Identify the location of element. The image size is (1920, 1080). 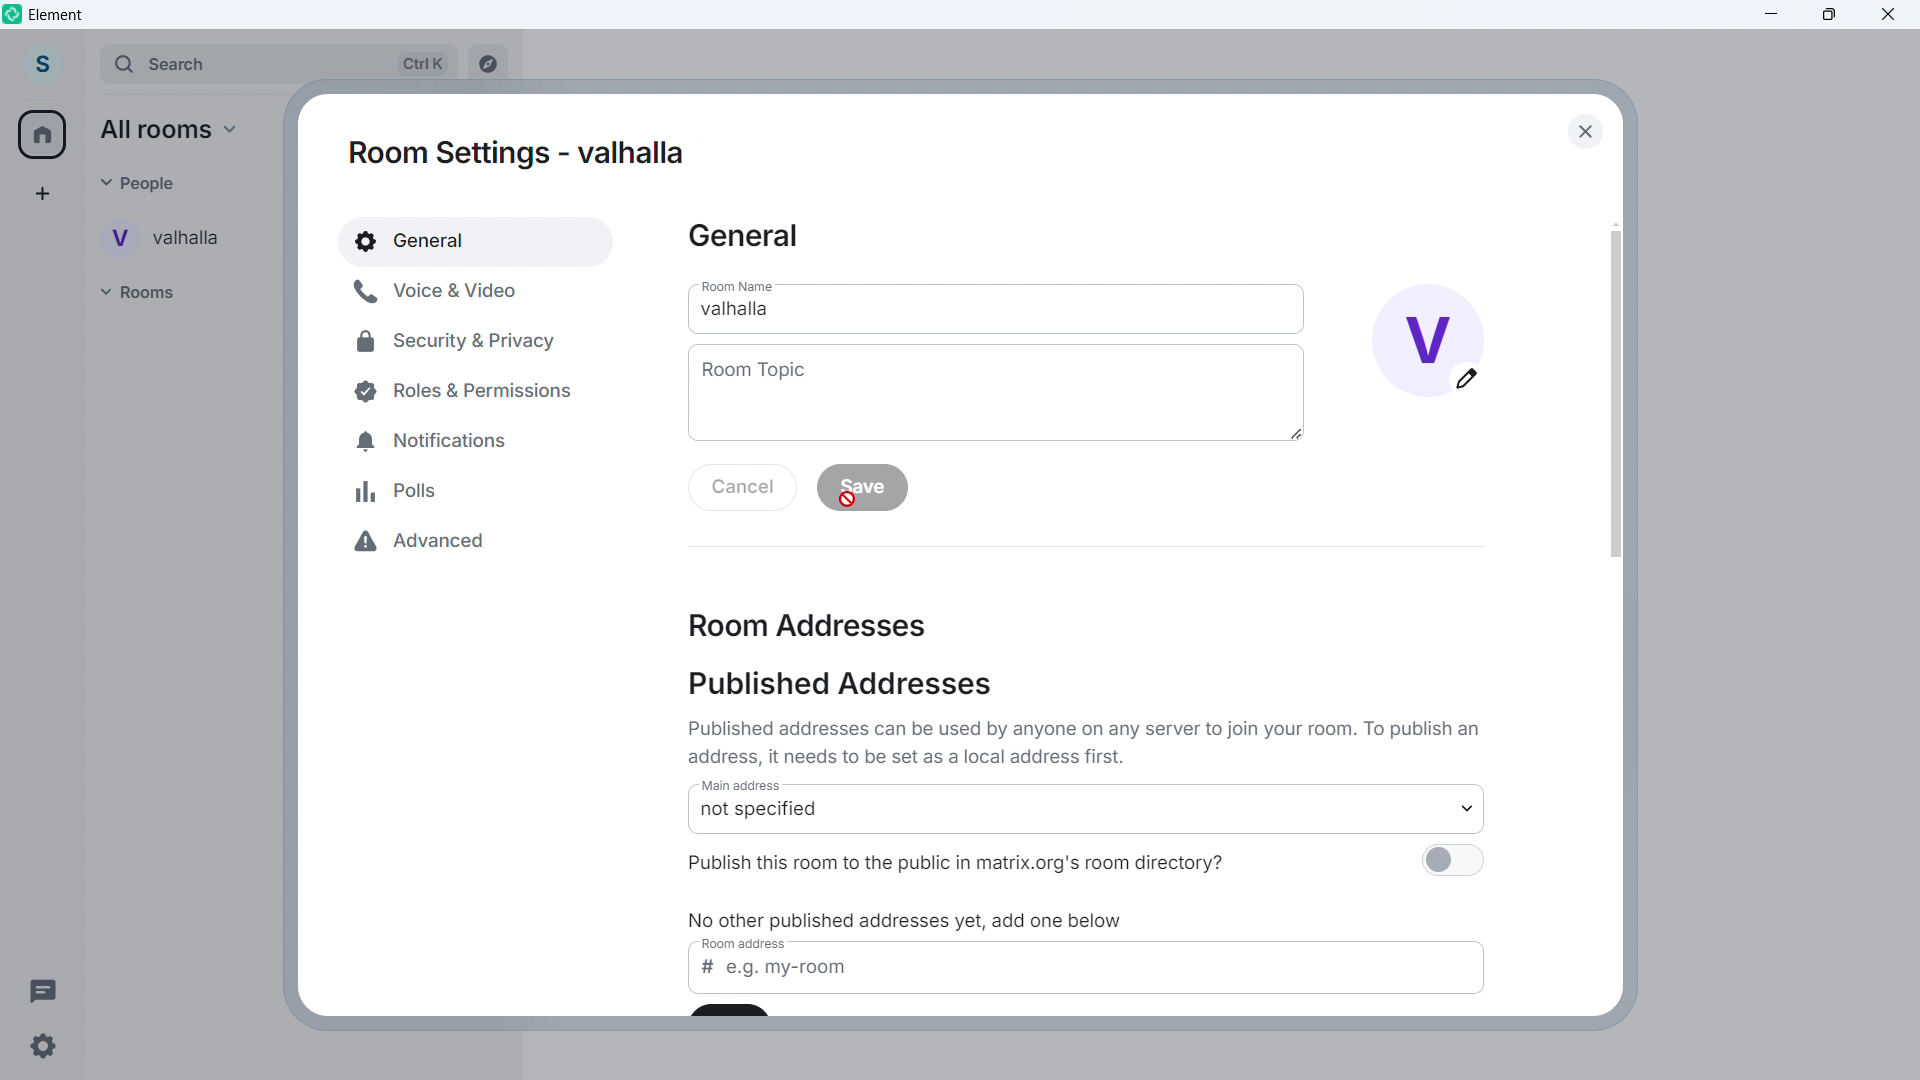
(56, 14).